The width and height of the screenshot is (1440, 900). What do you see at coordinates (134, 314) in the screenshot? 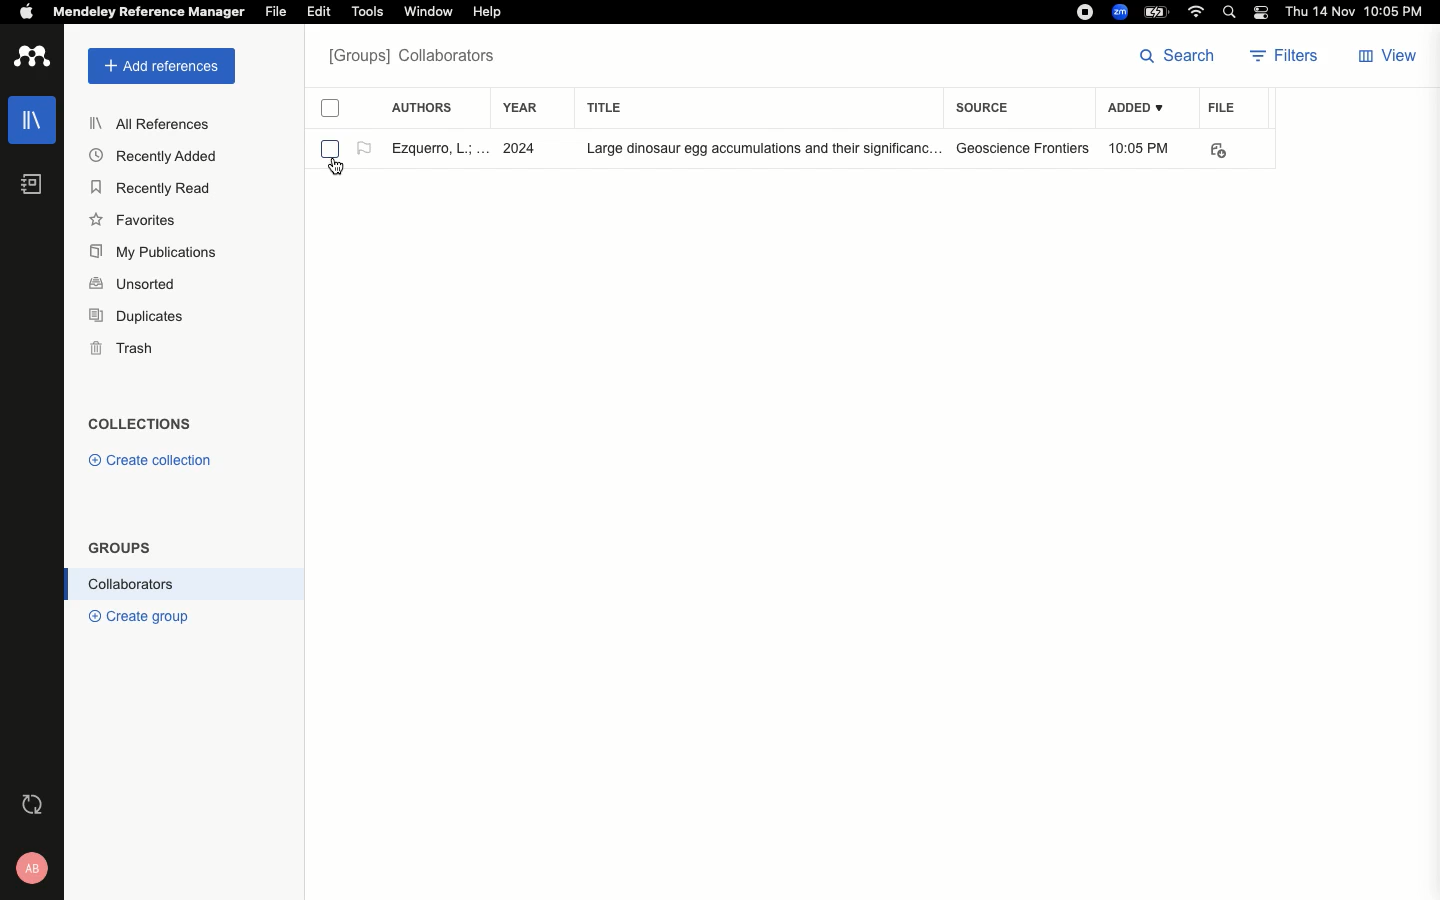
I see `Duplicates` at bounding box center [134, 314].